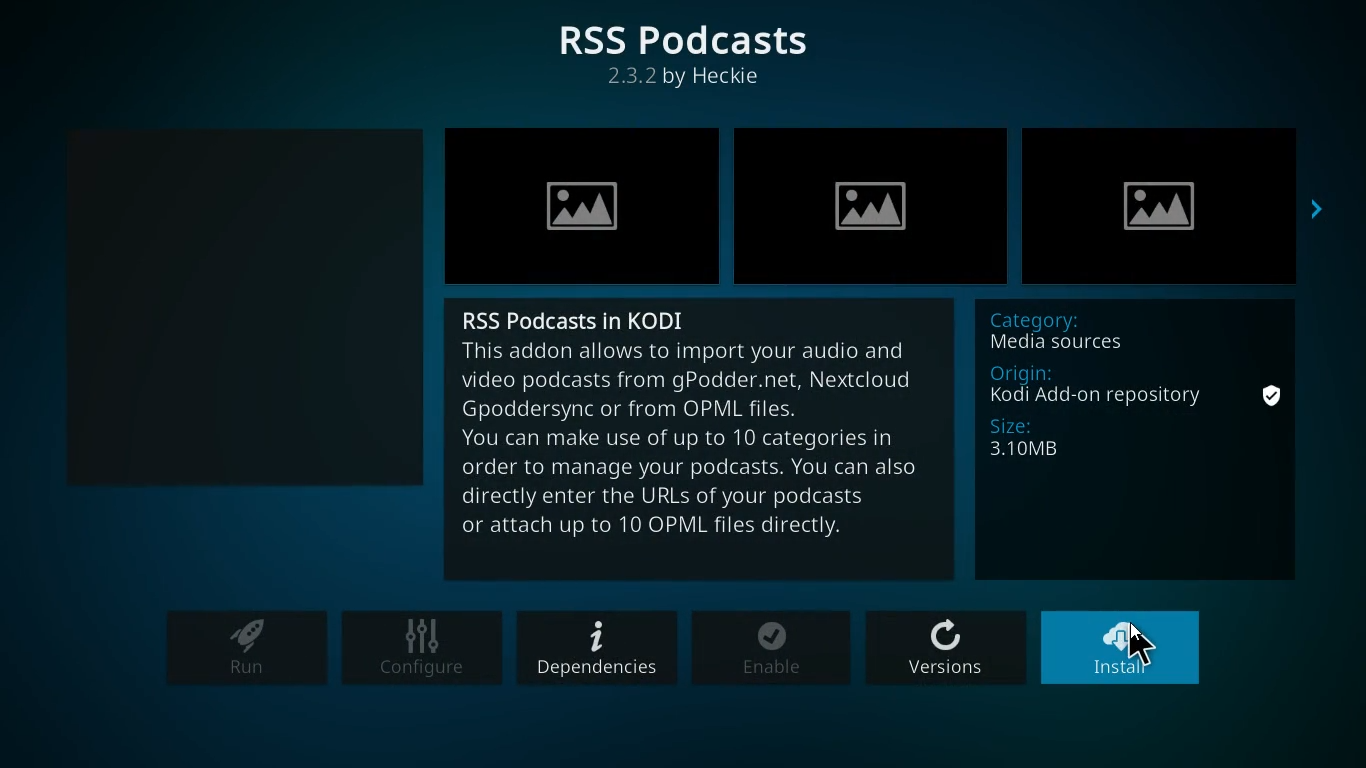 This screenshot has width=1366, height=768. Describe the element at coordinates (1172, 201) in the screenshot. I see `image` at that location.